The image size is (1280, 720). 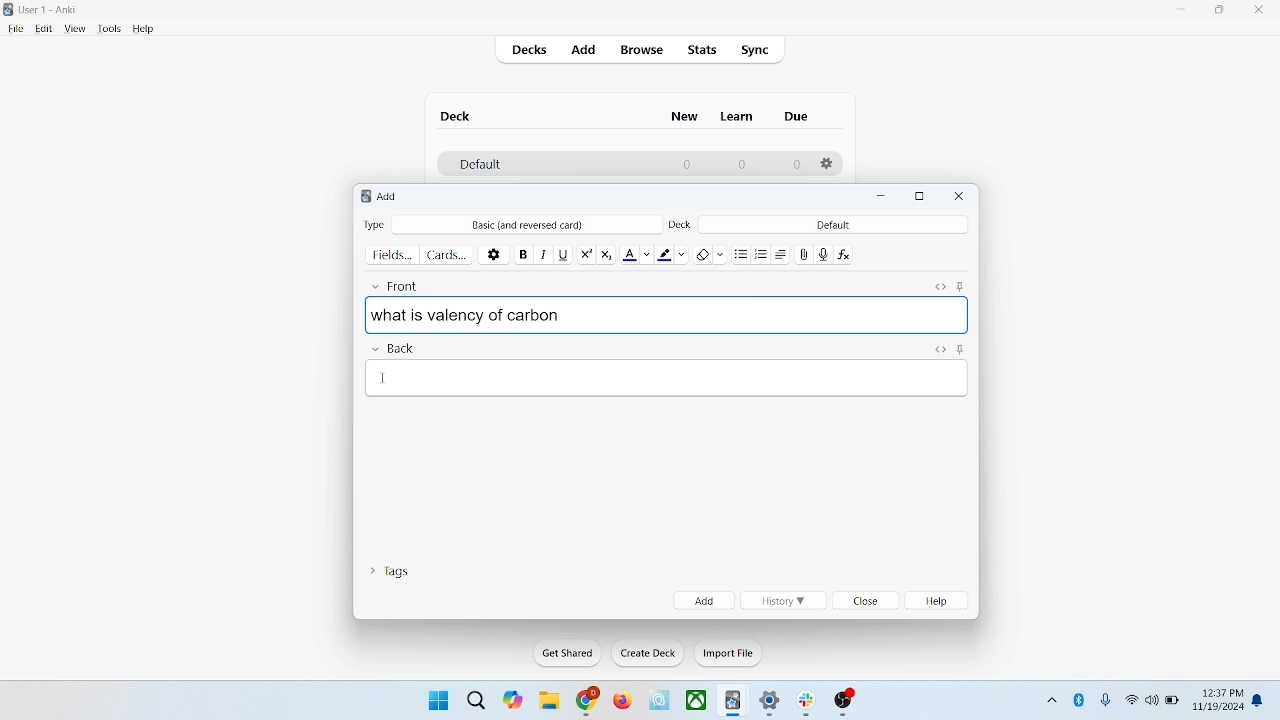 I want to click on icon, so click(x=845, y=703).